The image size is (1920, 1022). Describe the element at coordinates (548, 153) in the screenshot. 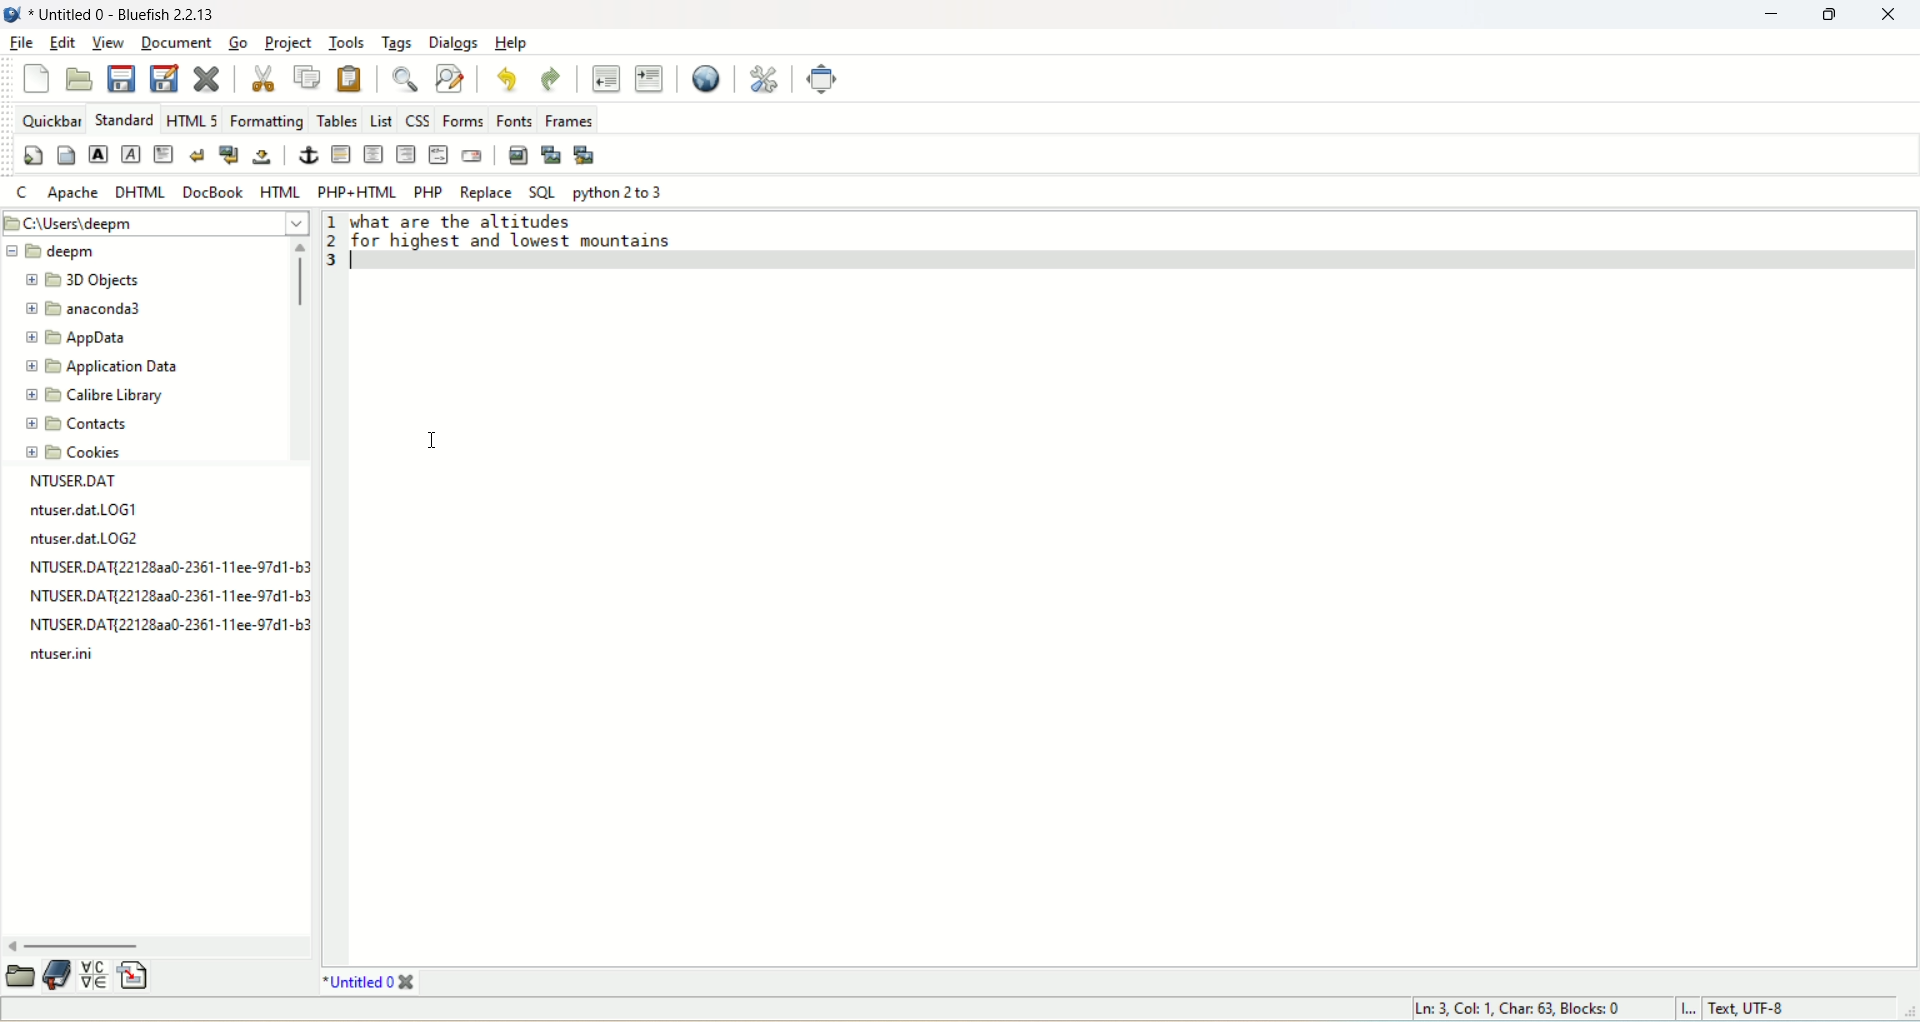

I see `insert thumbnail` at that location.